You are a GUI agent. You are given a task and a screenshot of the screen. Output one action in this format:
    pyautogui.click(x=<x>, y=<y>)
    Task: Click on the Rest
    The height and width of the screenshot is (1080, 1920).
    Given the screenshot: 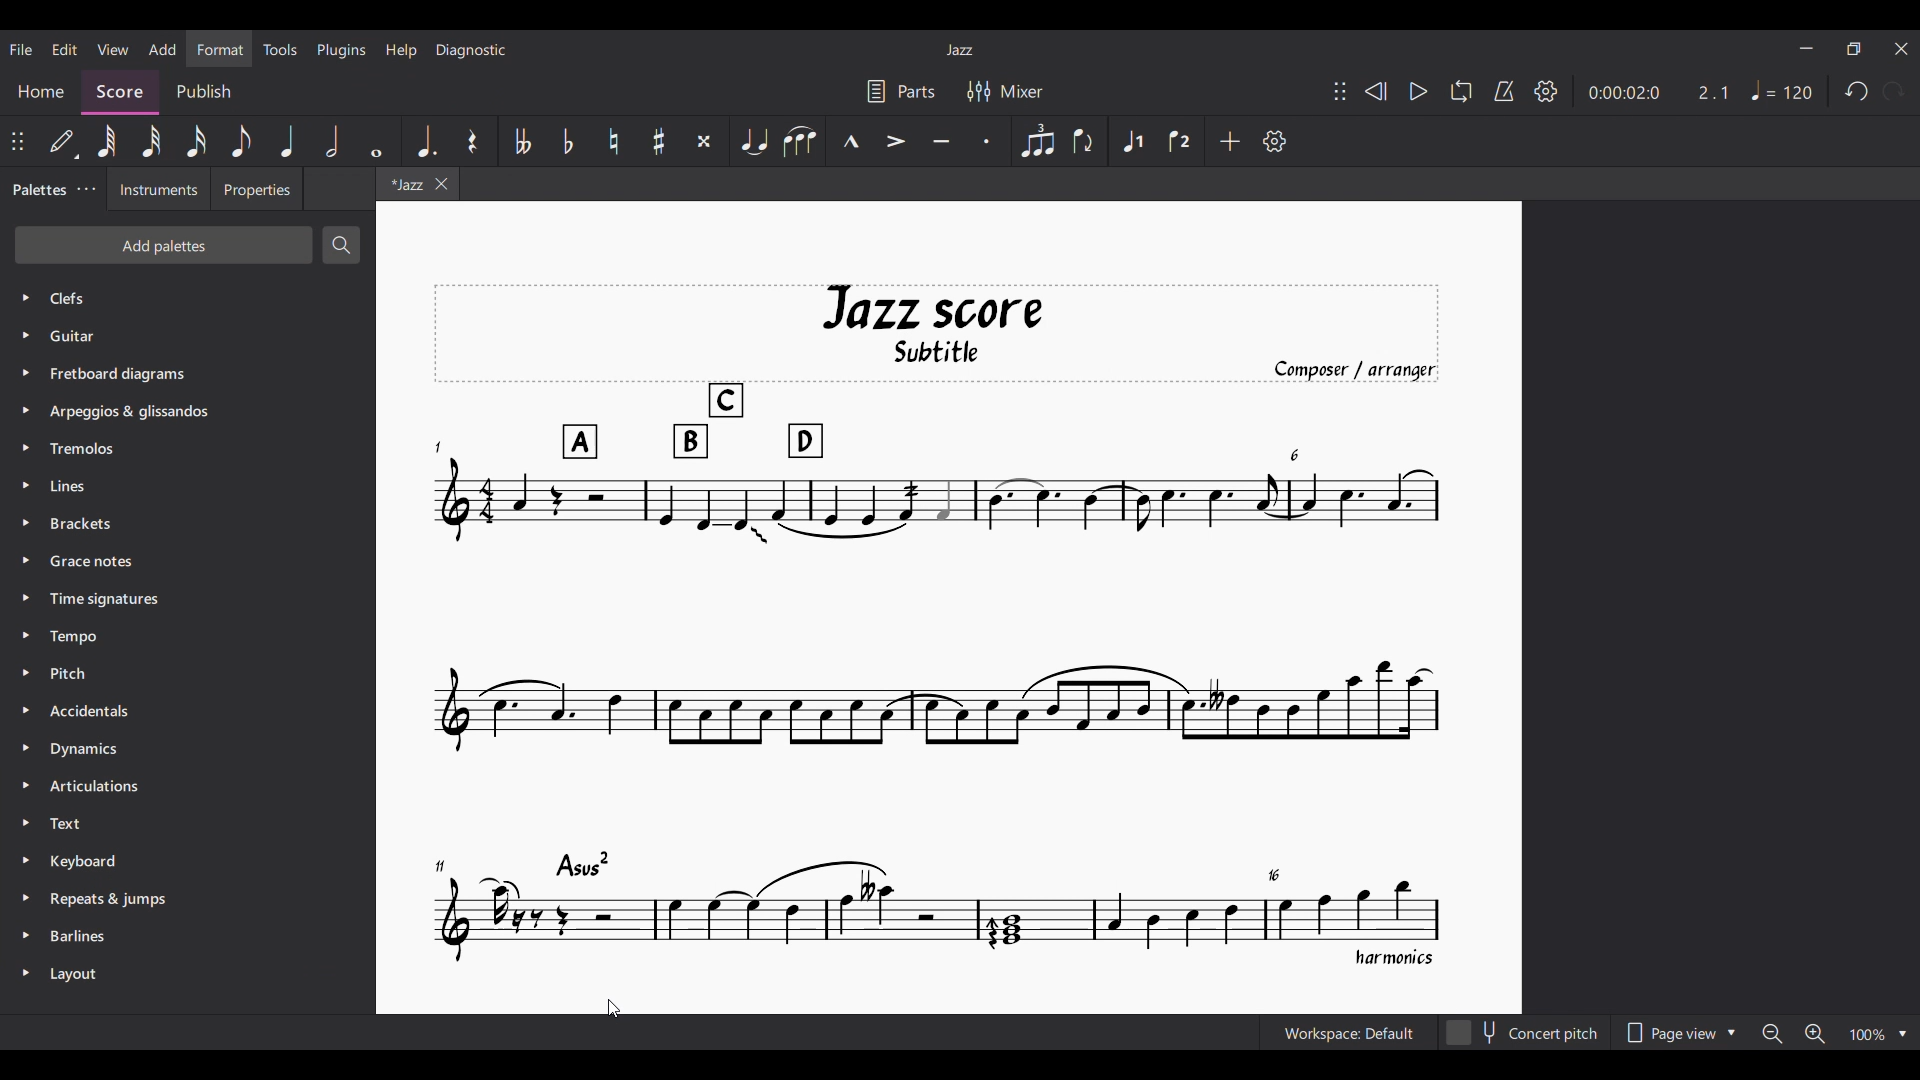 What is the action you would take?
    pyautogui.click(x=473, y=141)
    